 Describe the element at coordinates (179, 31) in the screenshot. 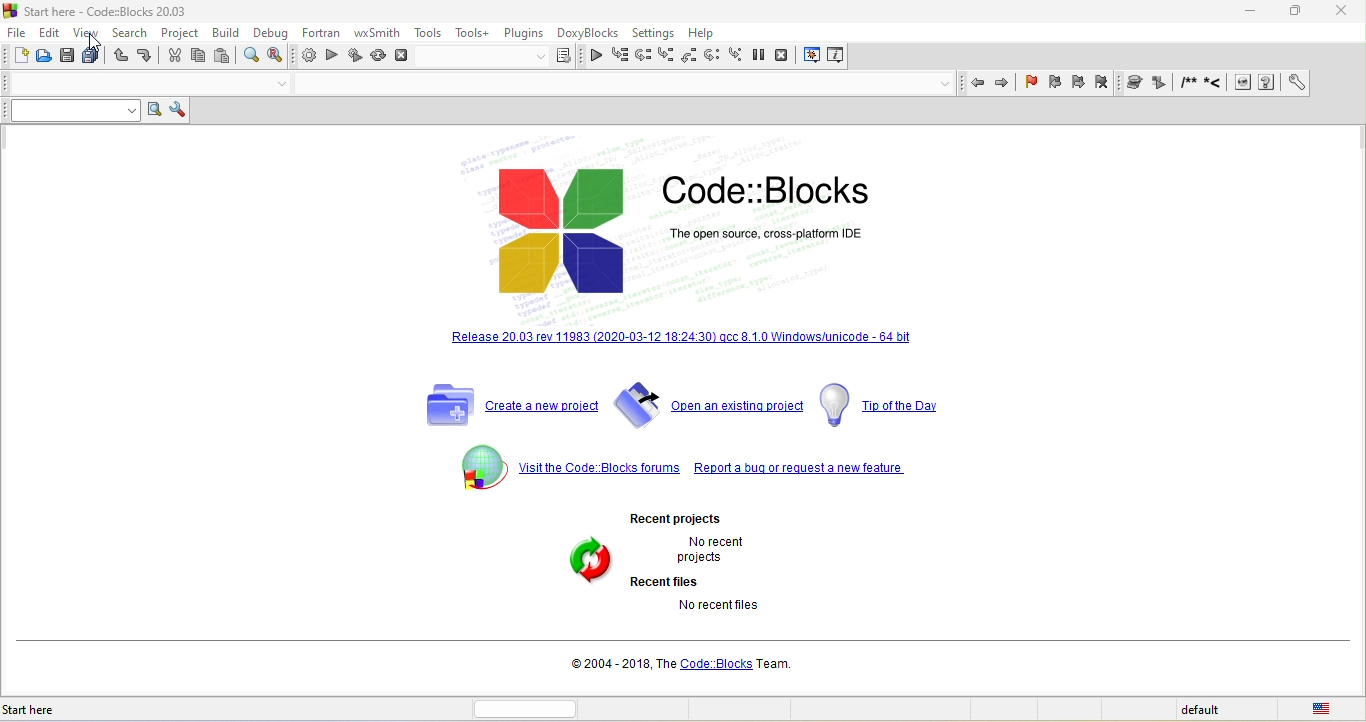

I see `project` at that location.